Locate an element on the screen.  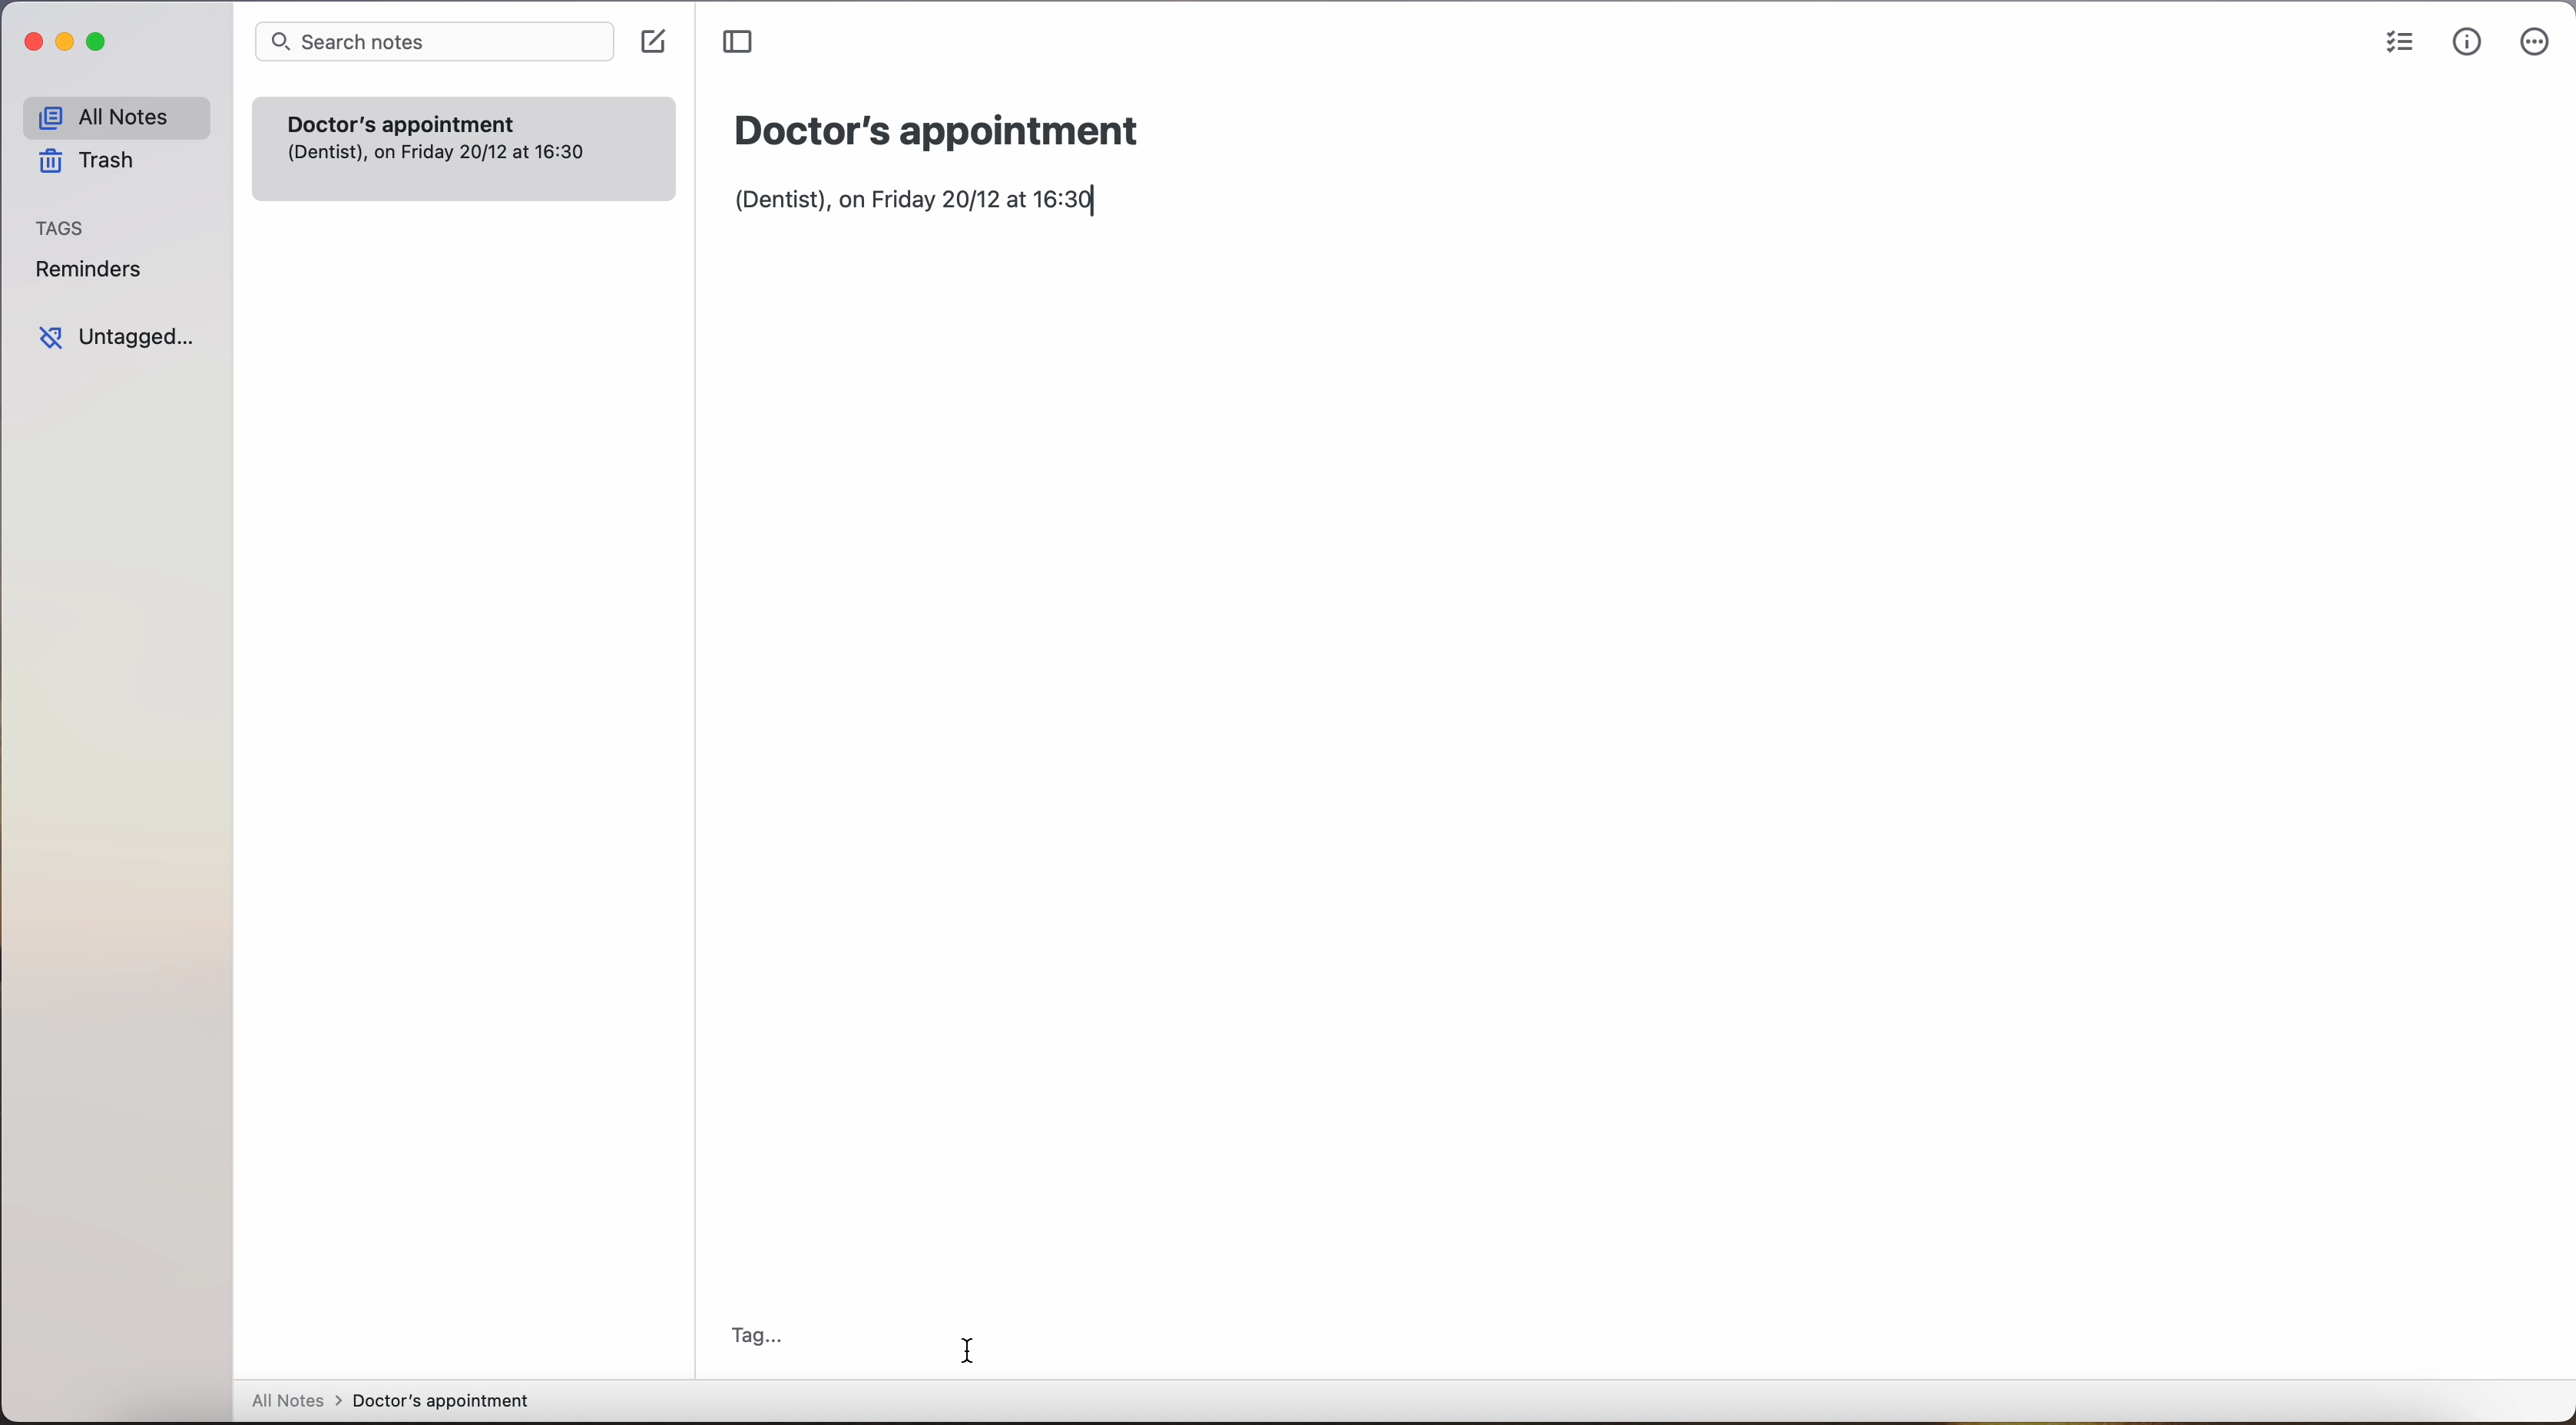
(Dentist), on Friday 20/12 at 16:30 is located at coordinates (926, 201).